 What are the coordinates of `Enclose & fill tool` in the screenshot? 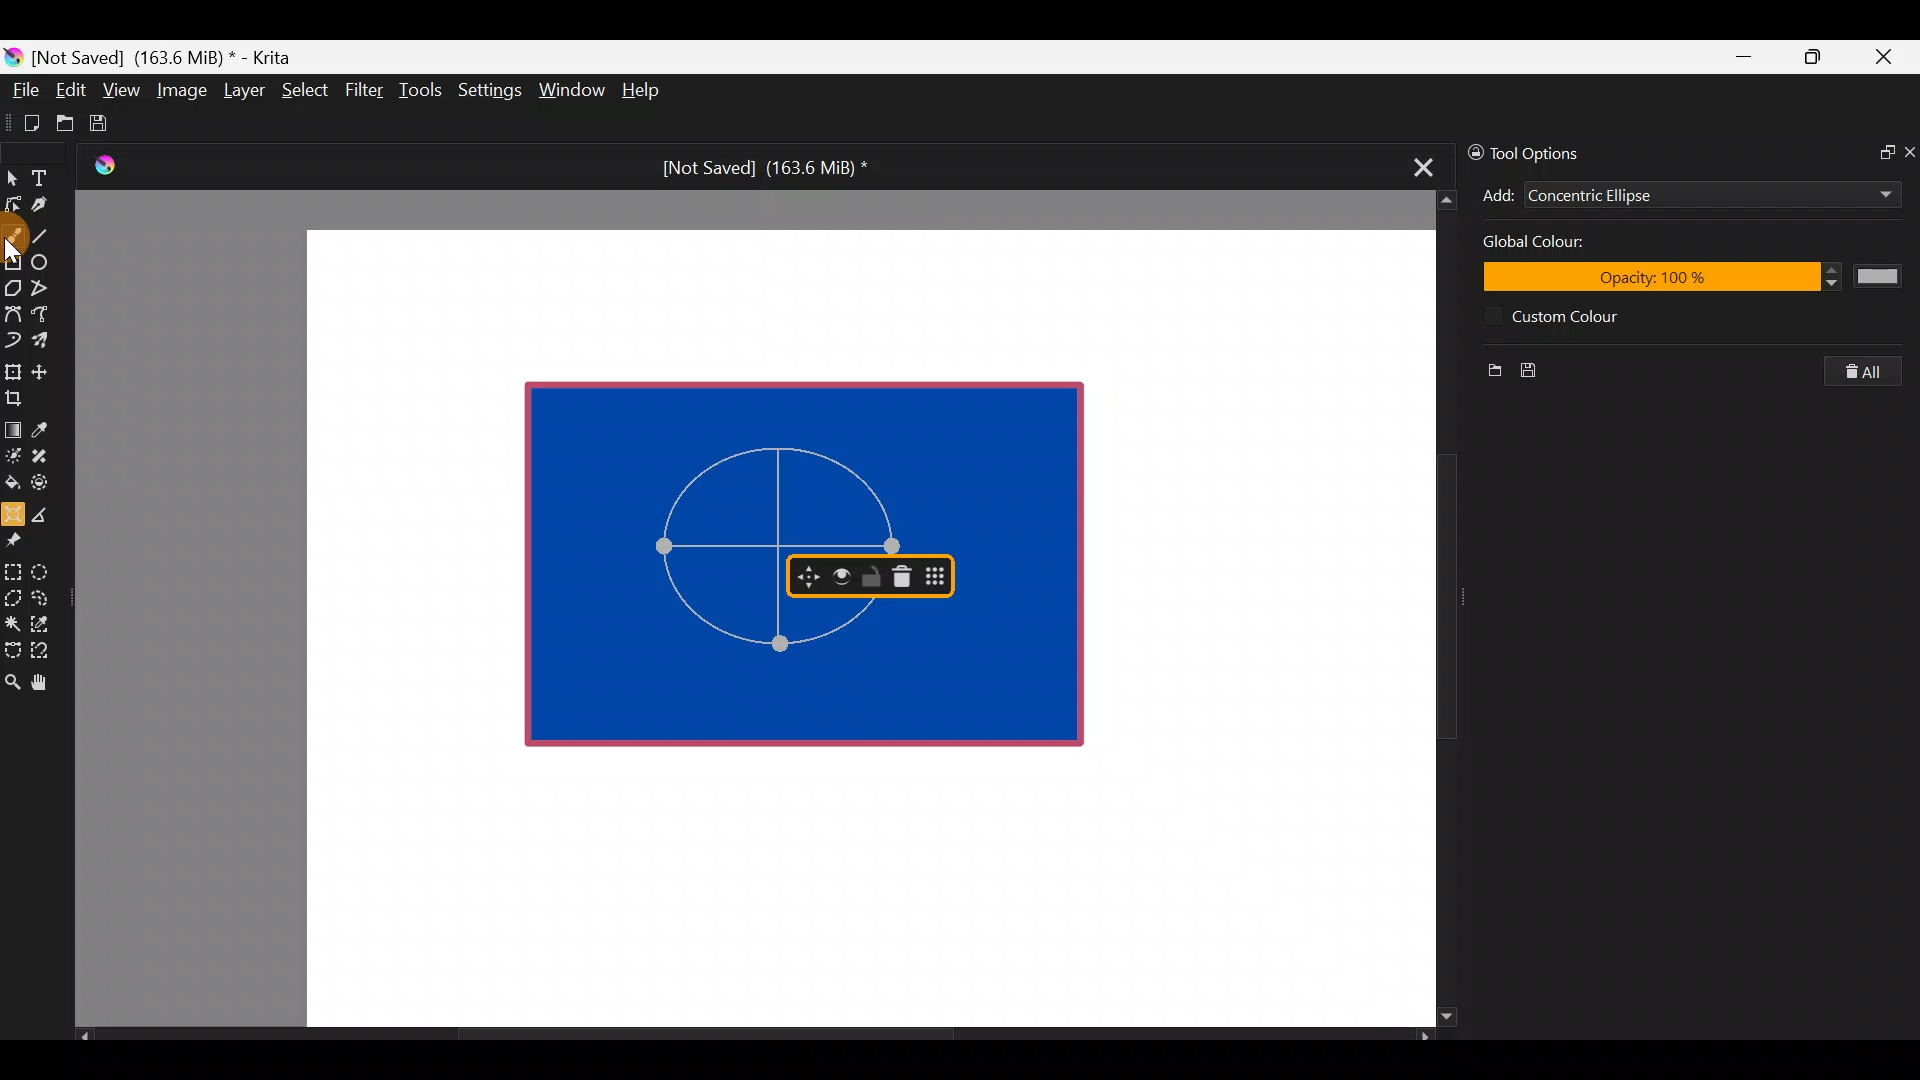 It's located at (44, 479).